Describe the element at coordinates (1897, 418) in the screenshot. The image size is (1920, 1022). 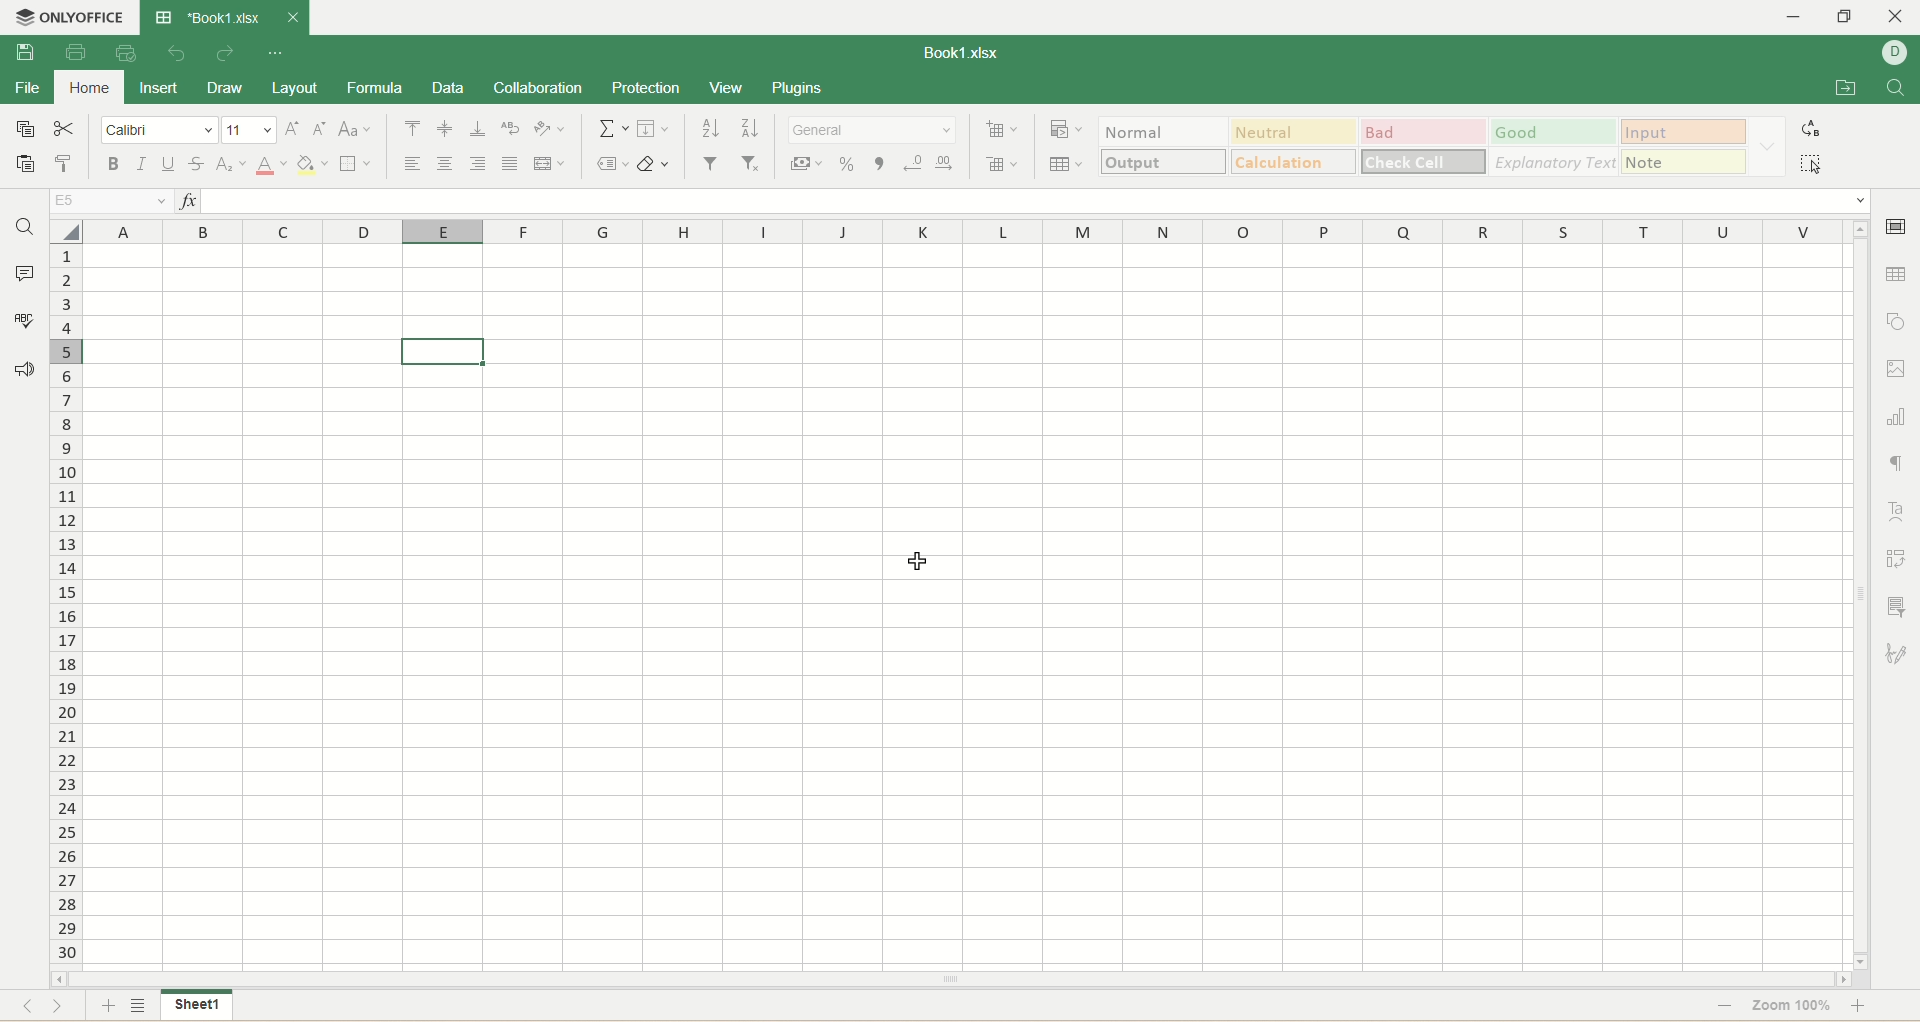
I see `chart settings` at that location.